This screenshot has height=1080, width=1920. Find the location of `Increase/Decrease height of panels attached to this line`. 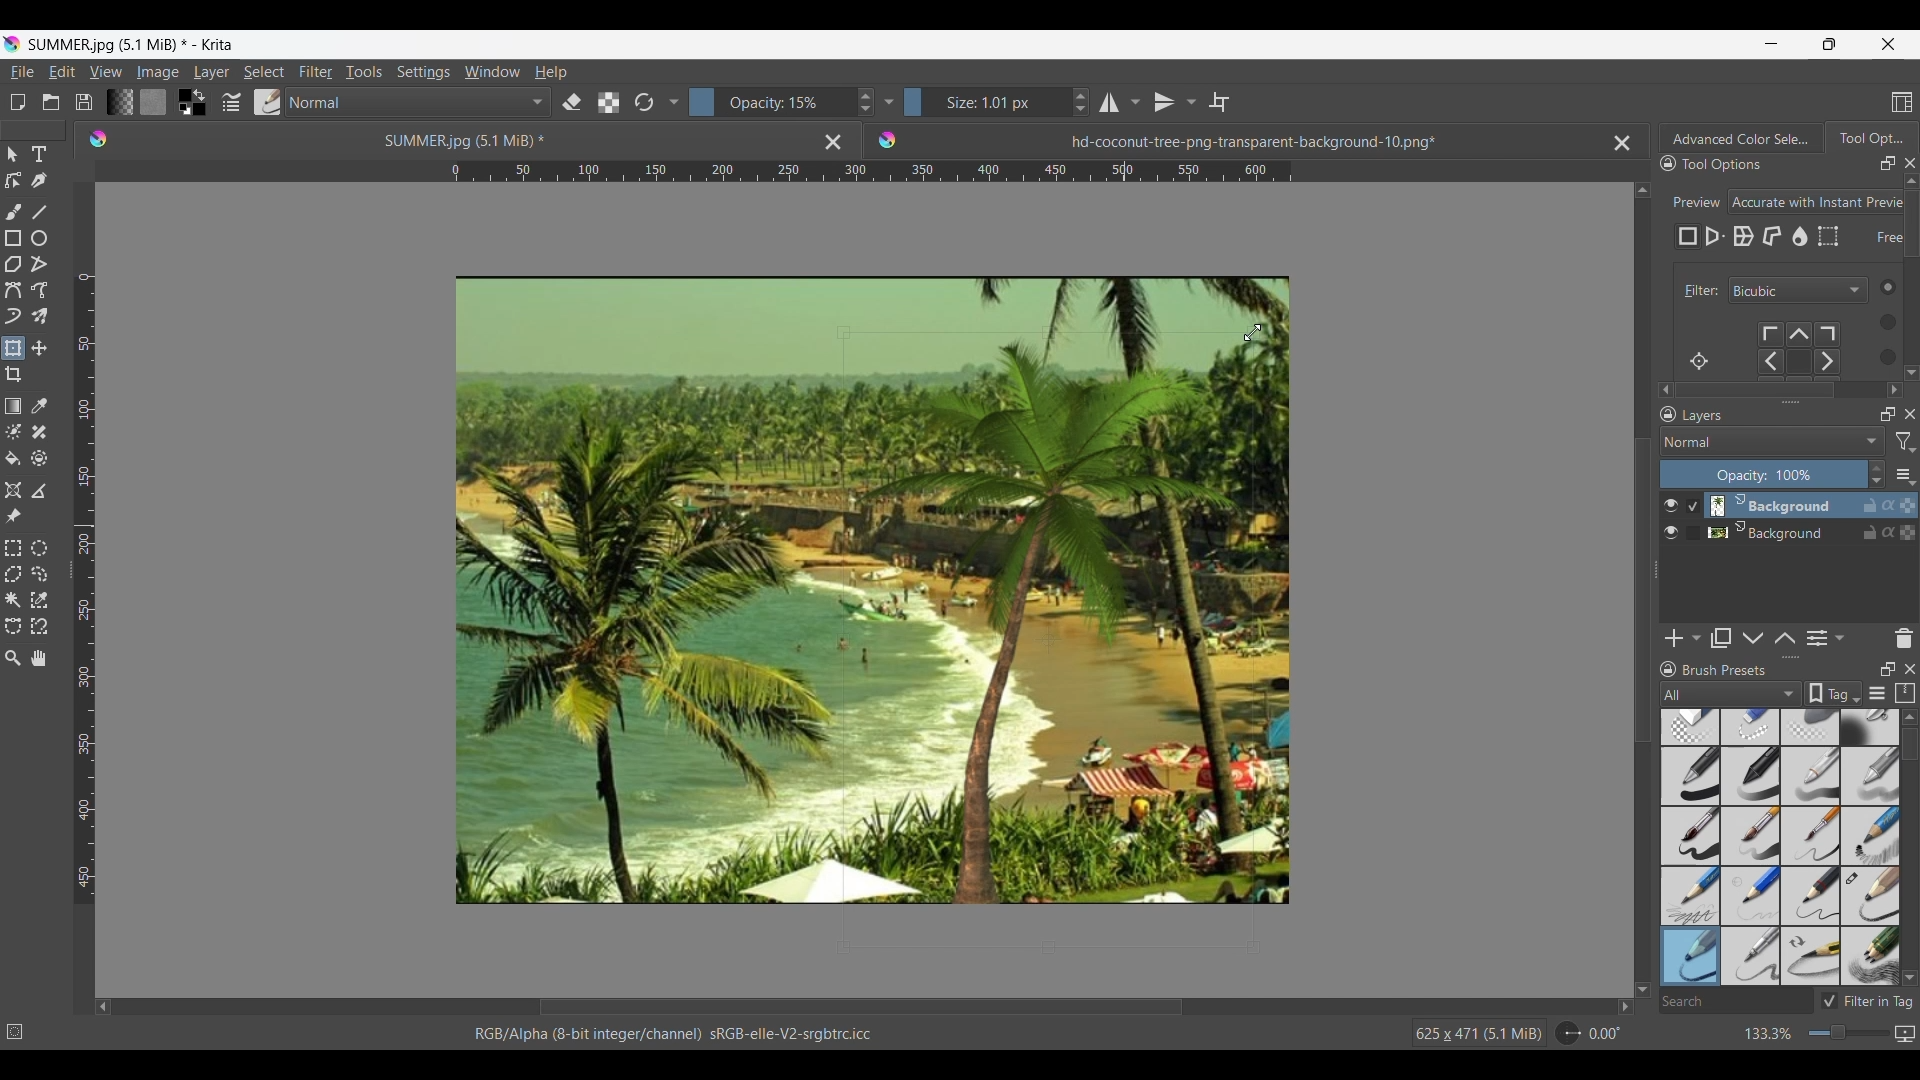

Increase/Decrease height of panels attached to this line is located at coordinates (1793, 657).